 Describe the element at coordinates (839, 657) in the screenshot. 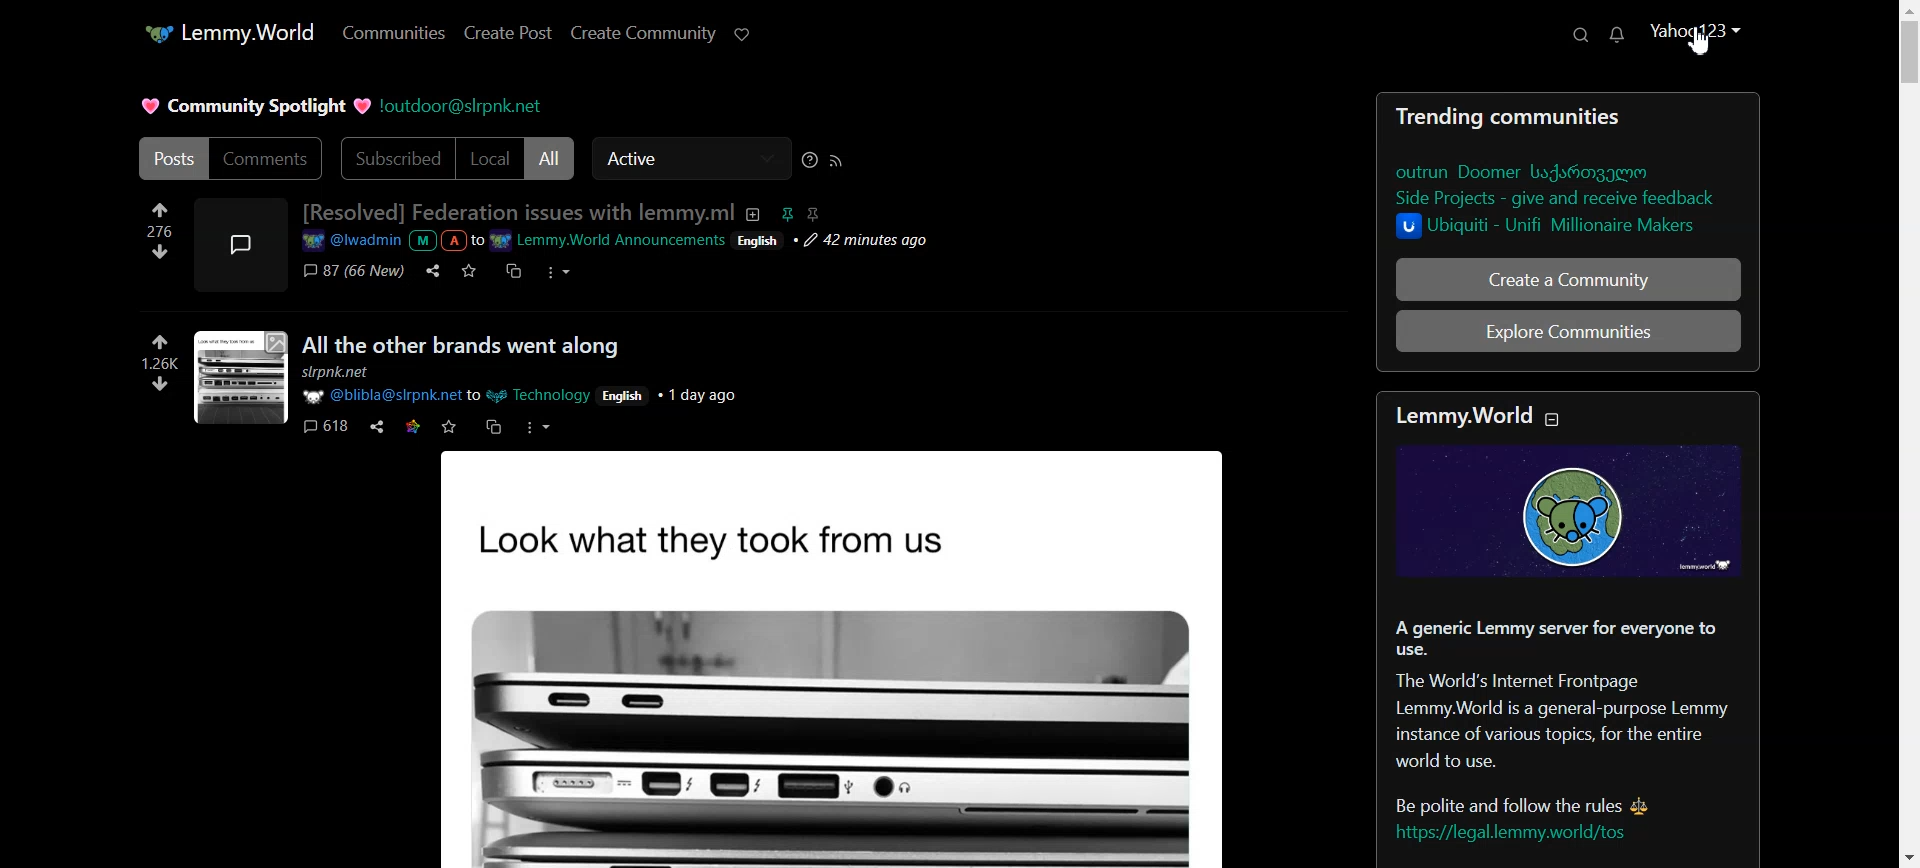

I see `Look what they took from us meme` at that location.